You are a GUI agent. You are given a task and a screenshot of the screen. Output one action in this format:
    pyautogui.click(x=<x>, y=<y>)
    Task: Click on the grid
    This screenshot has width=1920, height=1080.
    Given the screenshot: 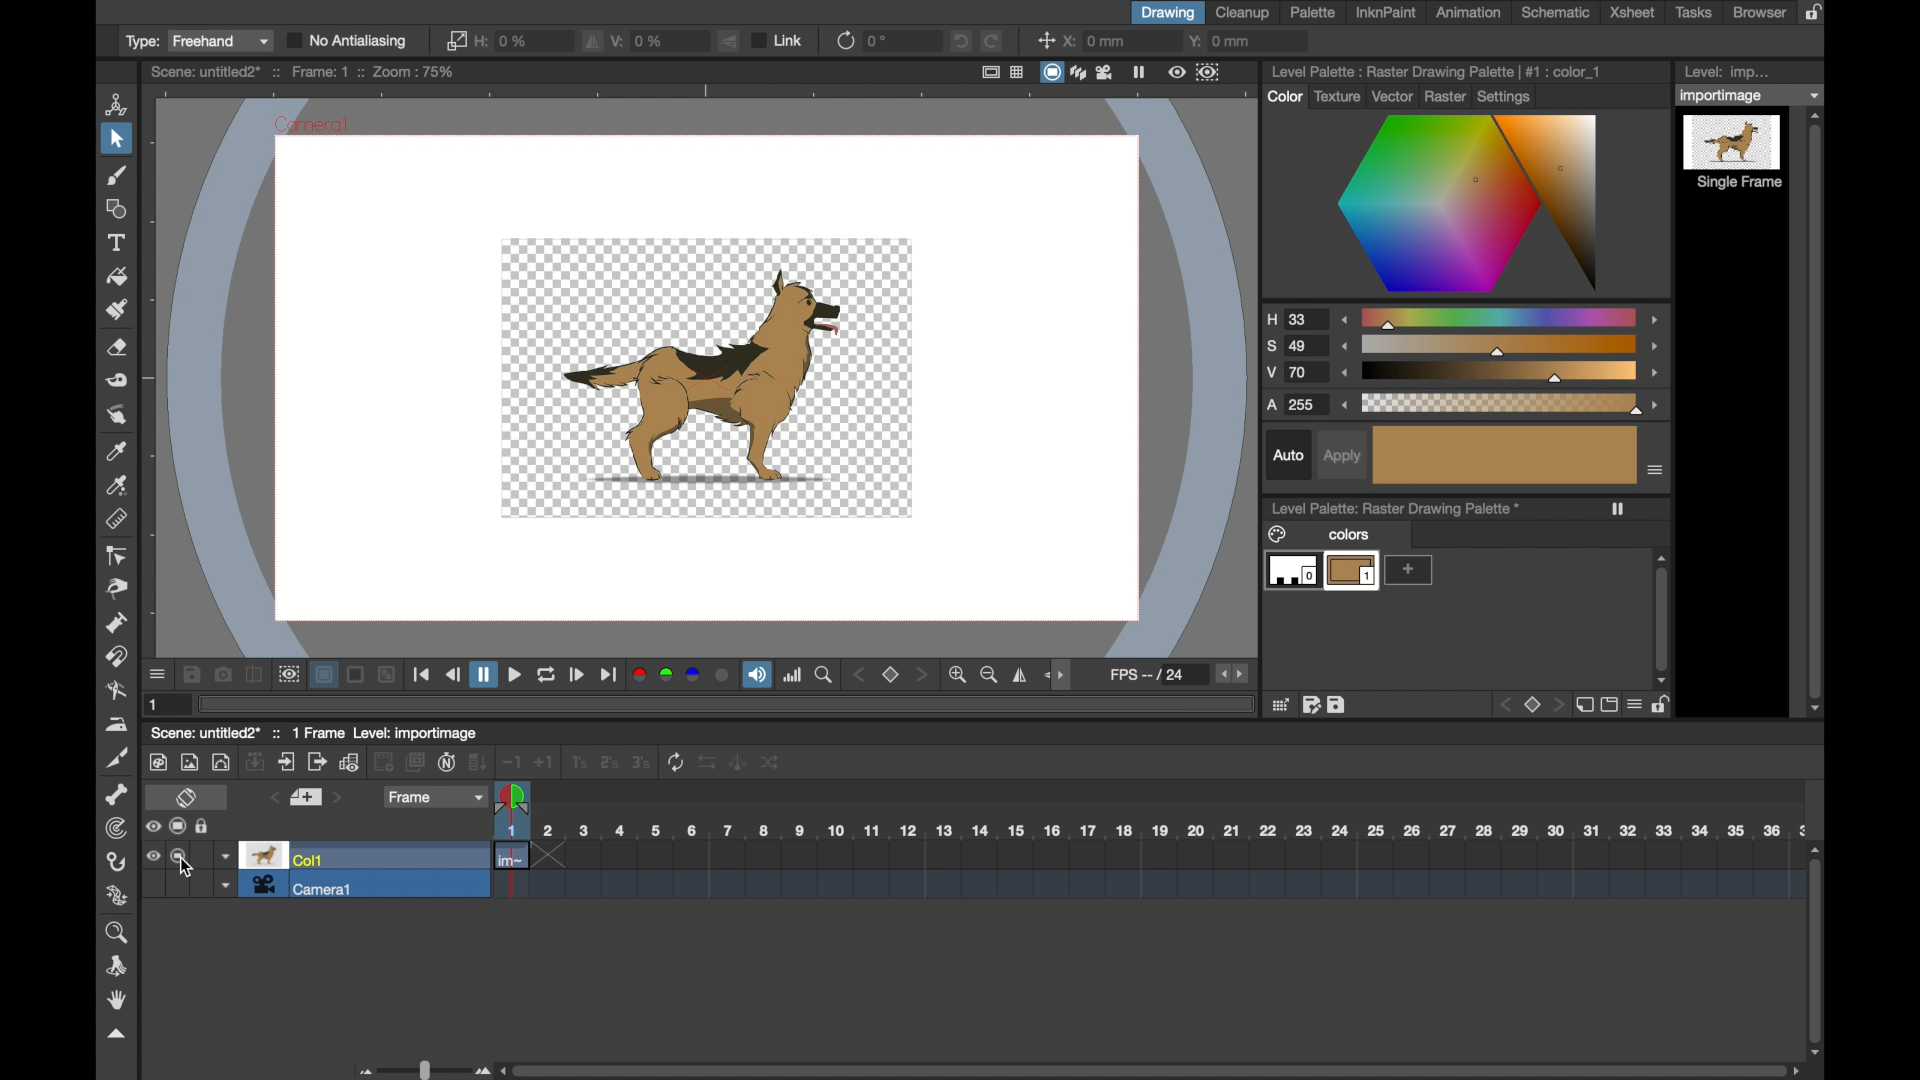 What is the action you would take?
    pyautogui.click(x=1281, y=704)
    